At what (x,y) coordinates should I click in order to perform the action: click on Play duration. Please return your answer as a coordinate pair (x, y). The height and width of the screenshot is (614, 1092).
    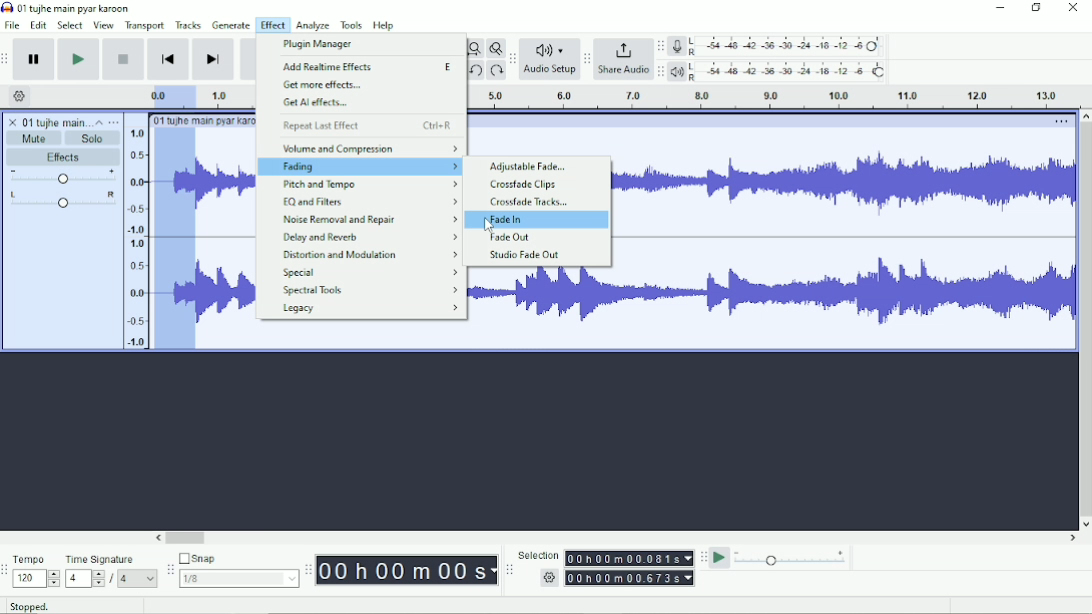
    Looking at the image, I should click on (227, 95).